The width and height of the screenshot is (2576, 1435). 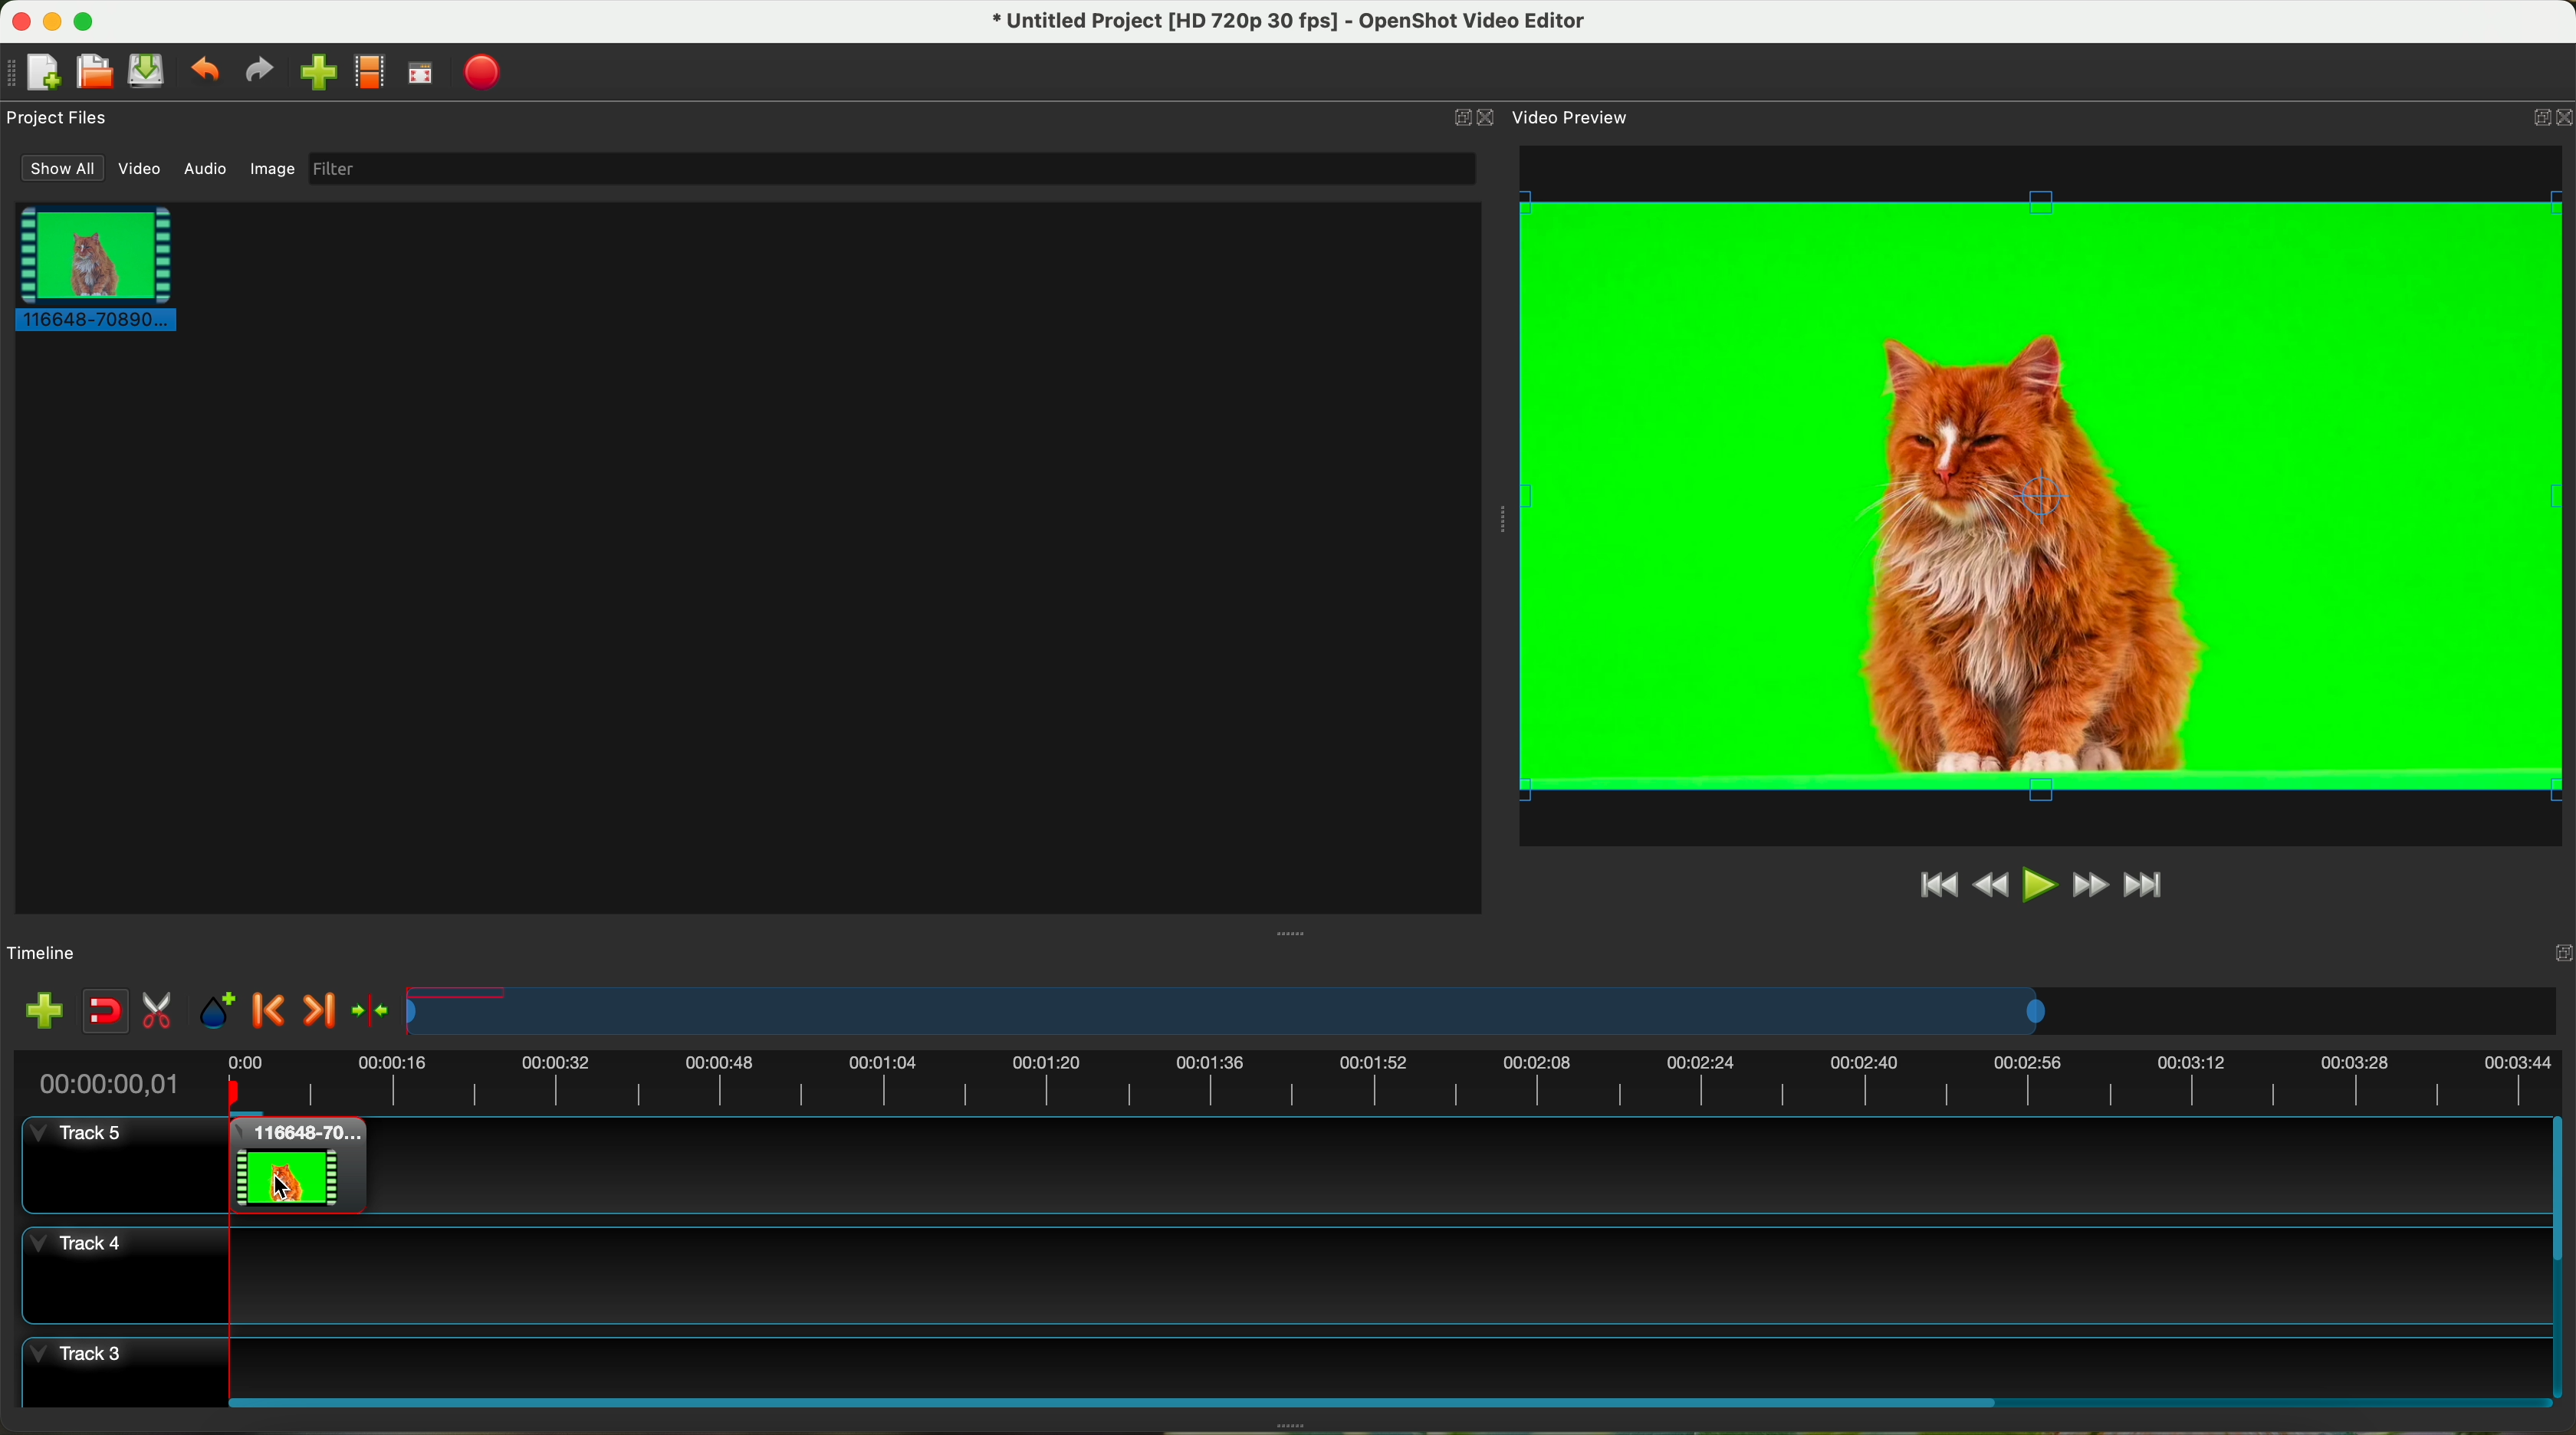 I want to click on play, so click(x=2038, y=884).